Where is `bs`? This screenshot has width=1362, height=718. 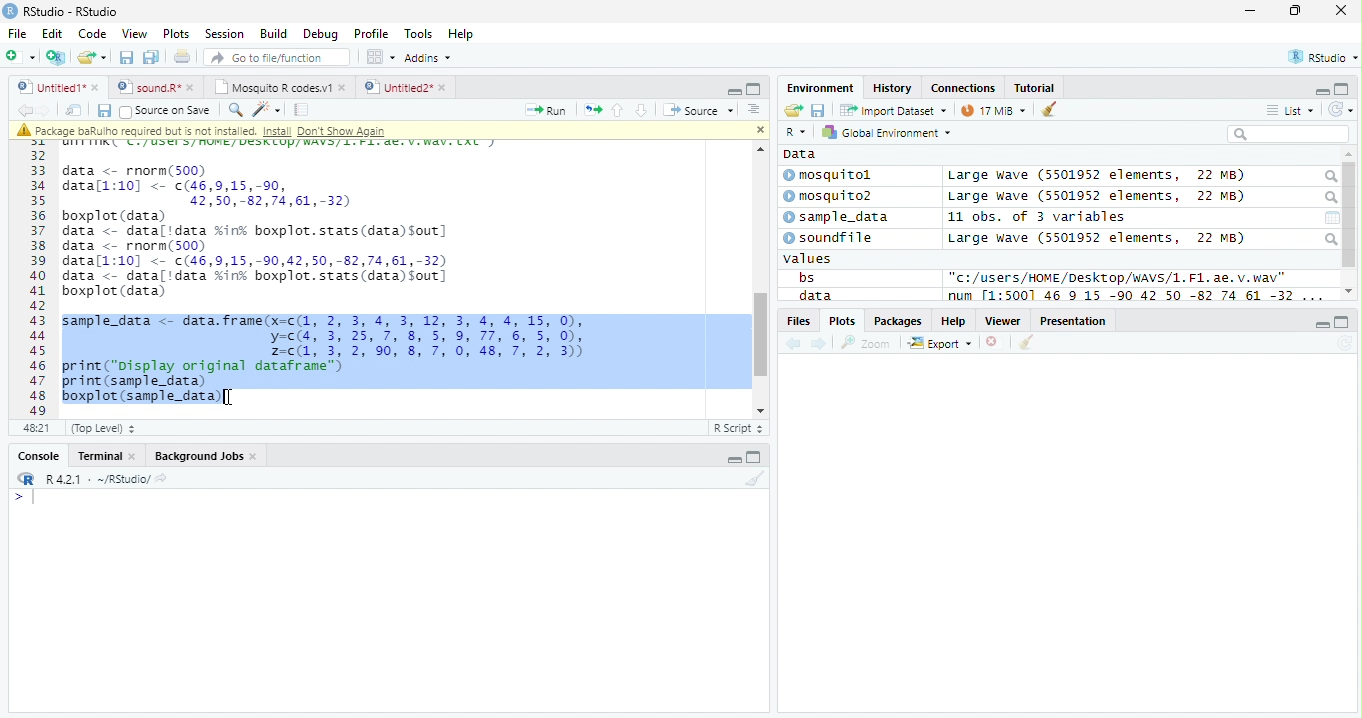
bs is located at coordinates (806, 277).